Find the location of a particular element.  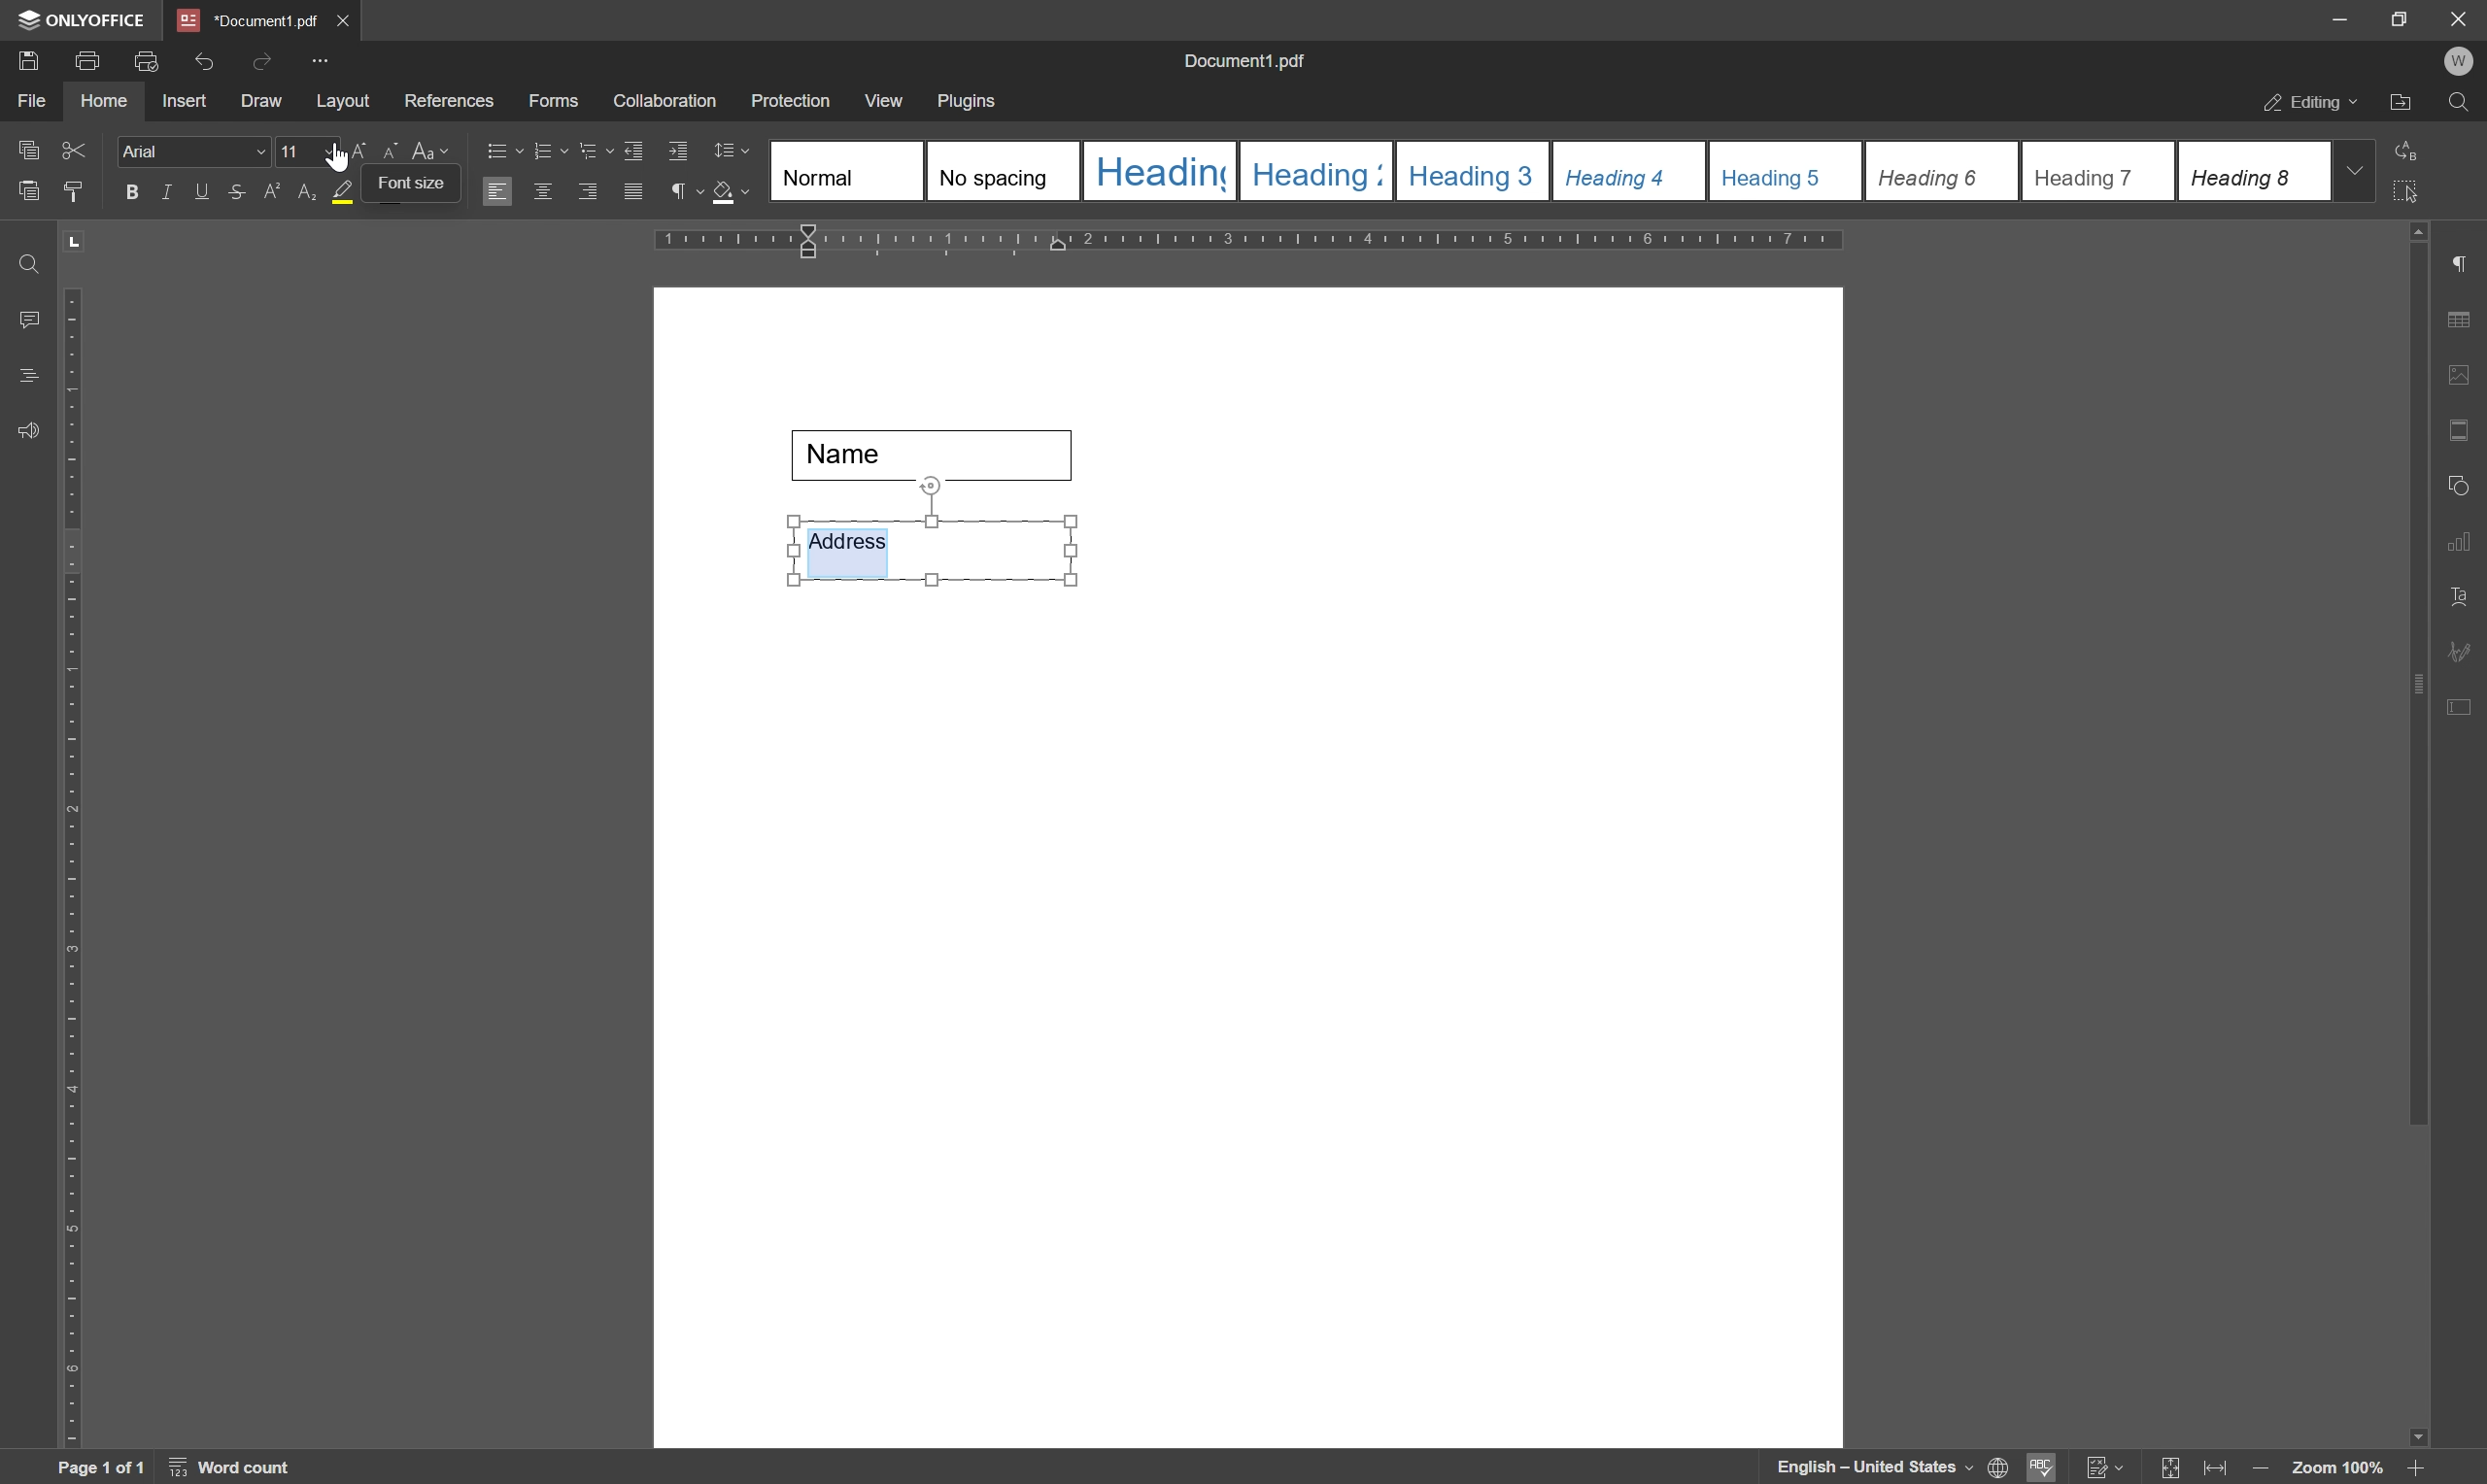

spell checking is located at coordinates (2043, 1467).